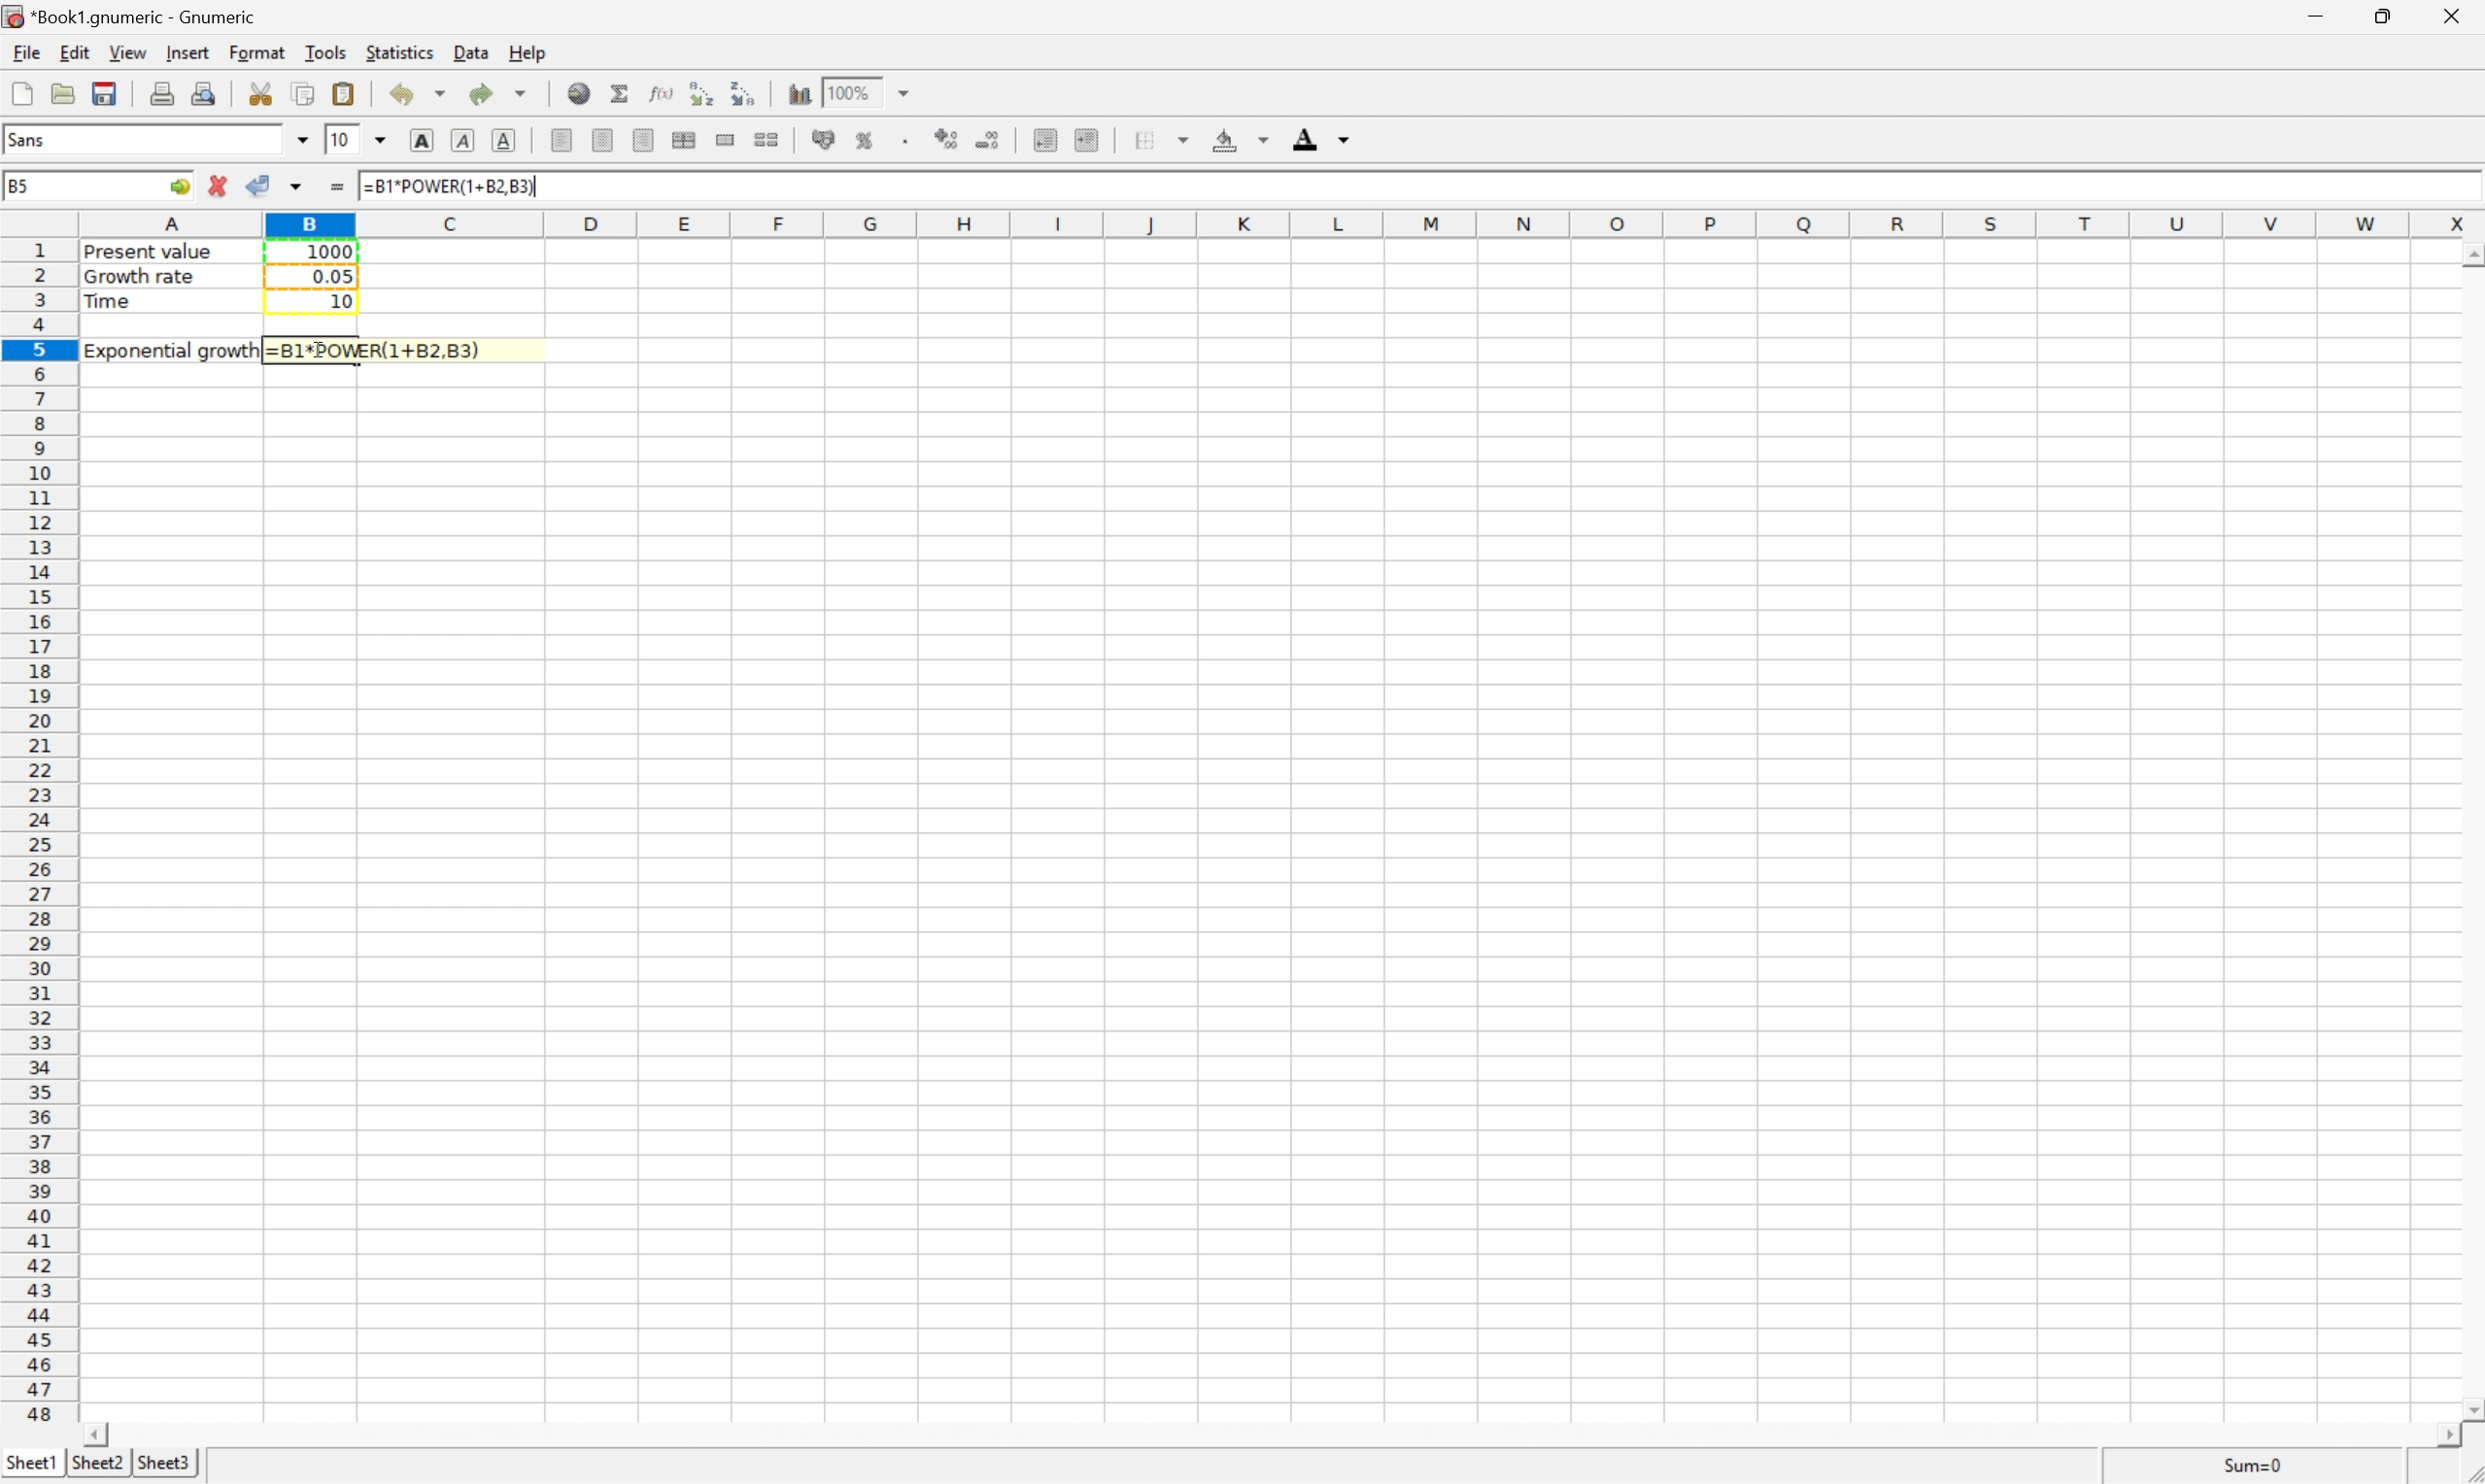 The image size is (2485, 1484). I want to click on Exponential growth, so click(176, 350).